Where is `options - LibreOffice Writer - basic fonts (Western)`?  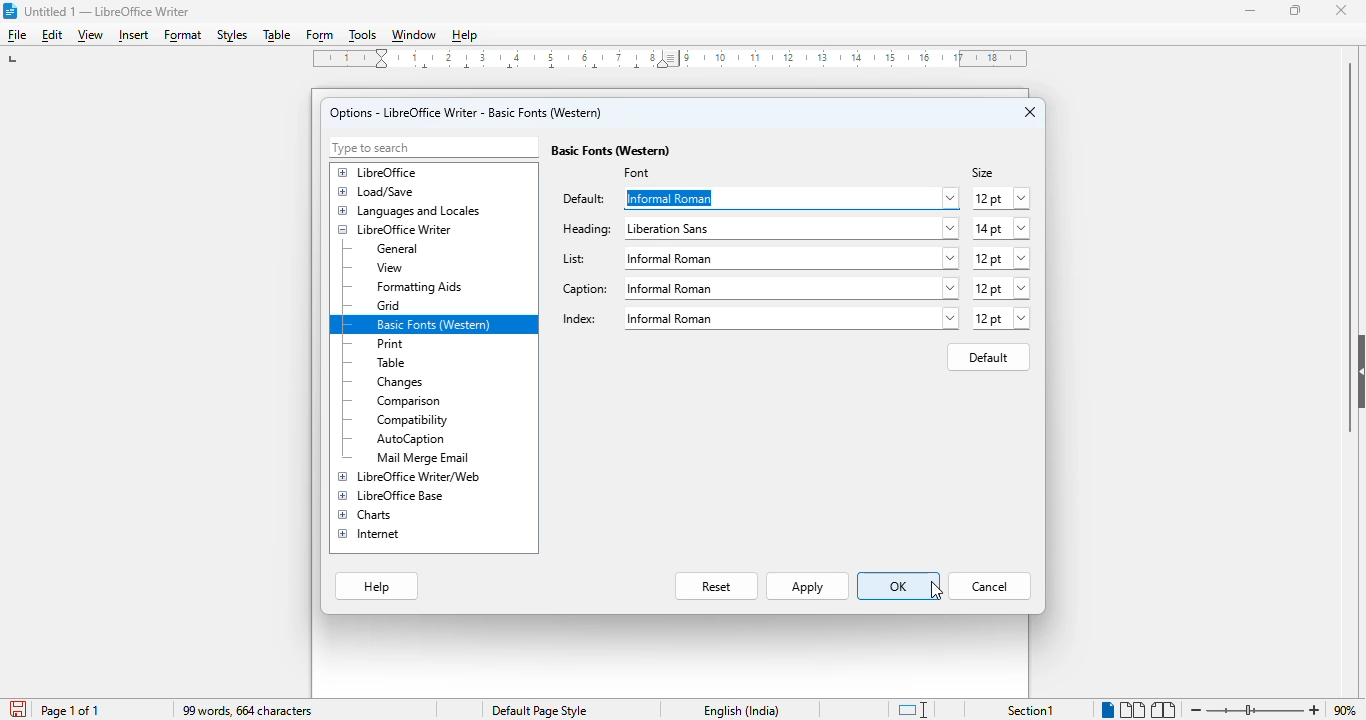 options - LibreOffice Writer - basic fonts (Western) is located at coordinates (467, 112).